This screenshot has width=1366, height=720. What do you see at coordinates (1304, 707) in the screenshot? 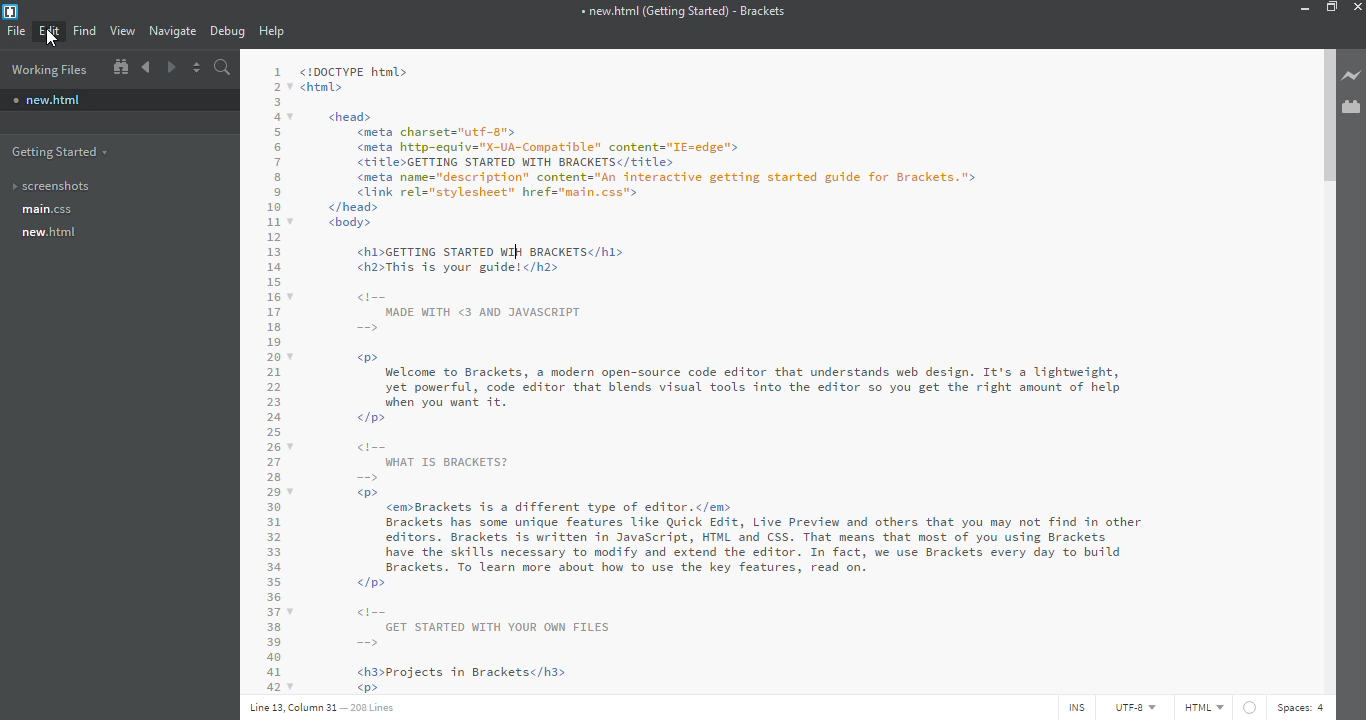
I see `spaces` at bounding box center [1304, 707].